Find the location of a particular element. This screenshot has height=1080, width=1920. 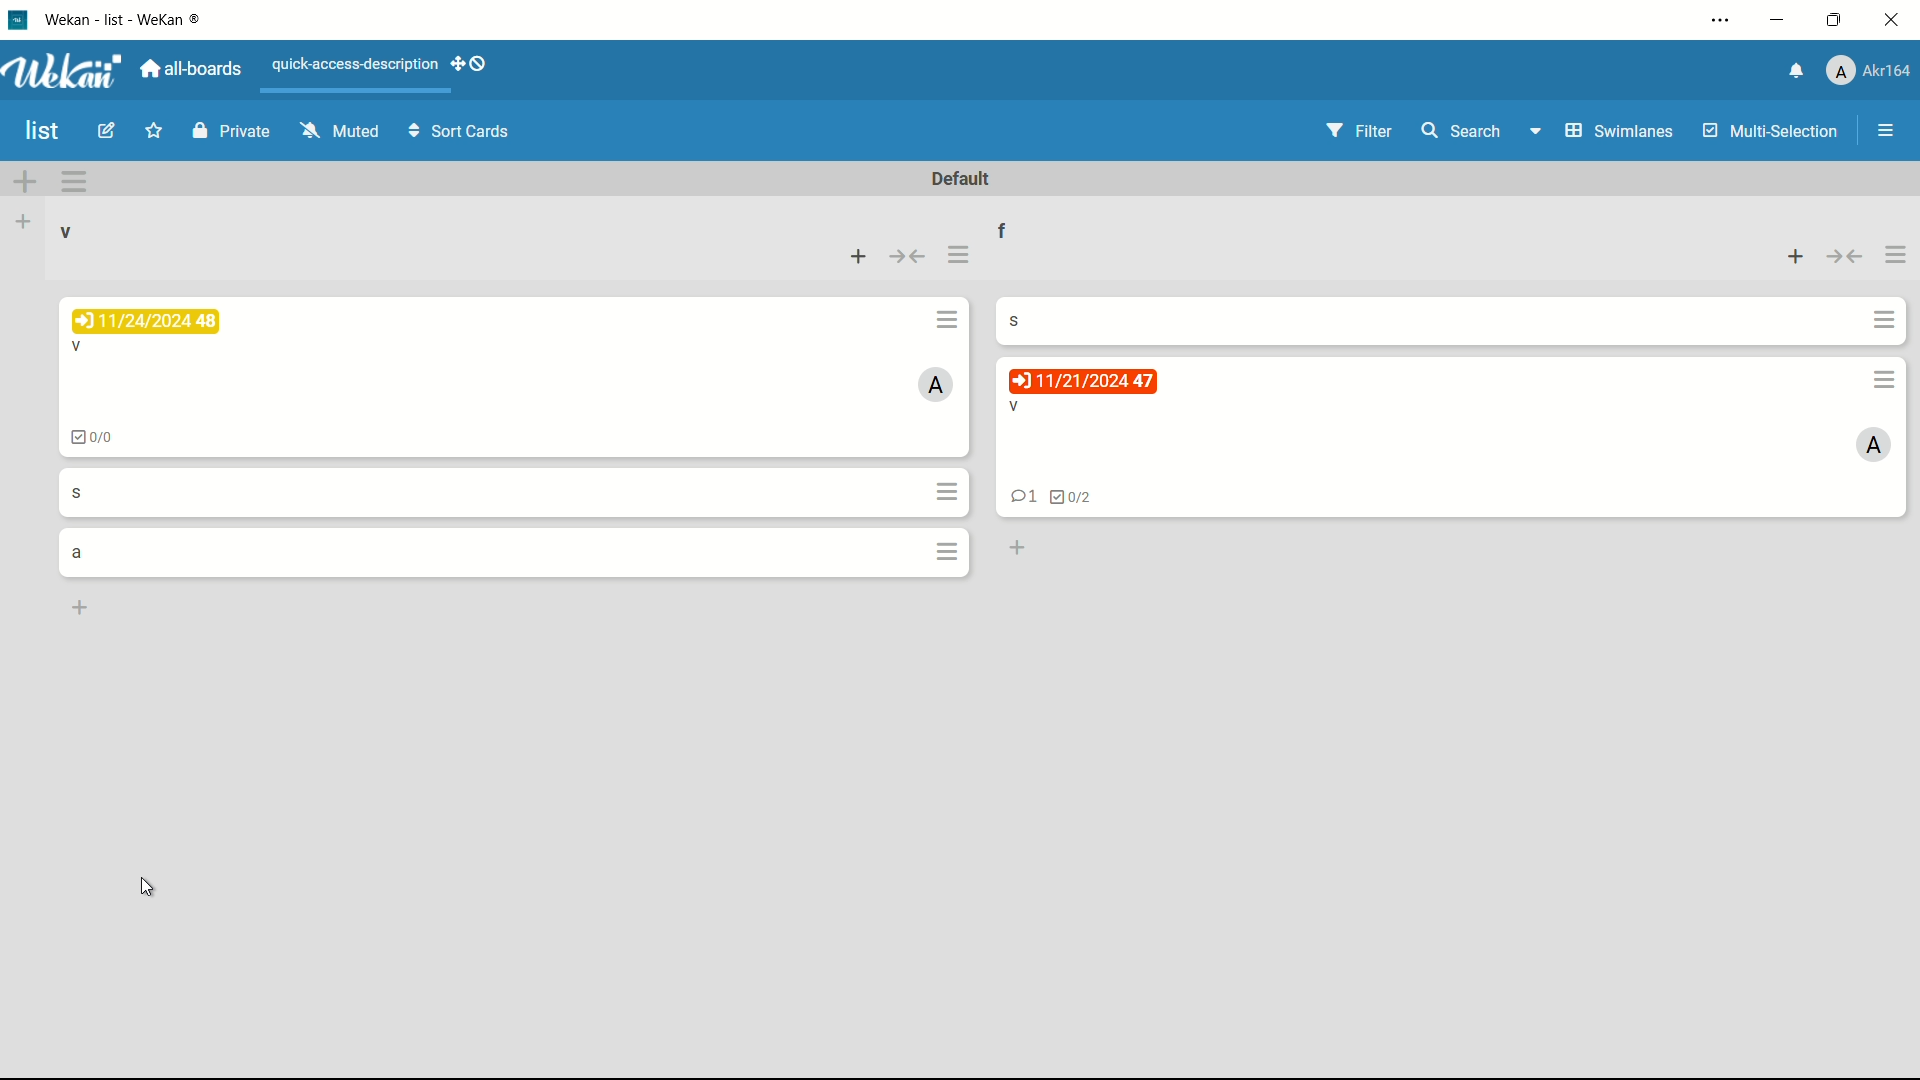

checklist is located at coordinates (1072, 498).